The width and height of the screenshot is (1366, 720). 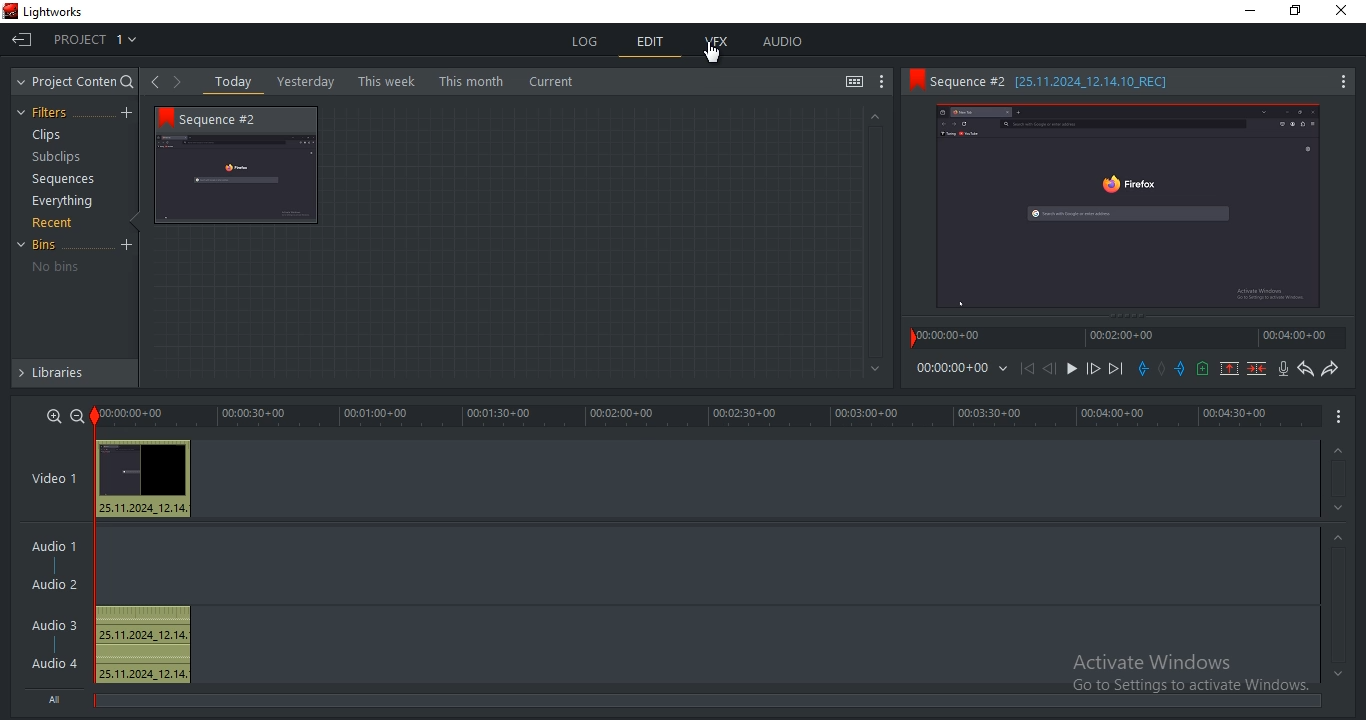 What do you see at coordinates (1333, 84) in the screenshot?
I see `show settings menu` at bounding box center [1333, 84].